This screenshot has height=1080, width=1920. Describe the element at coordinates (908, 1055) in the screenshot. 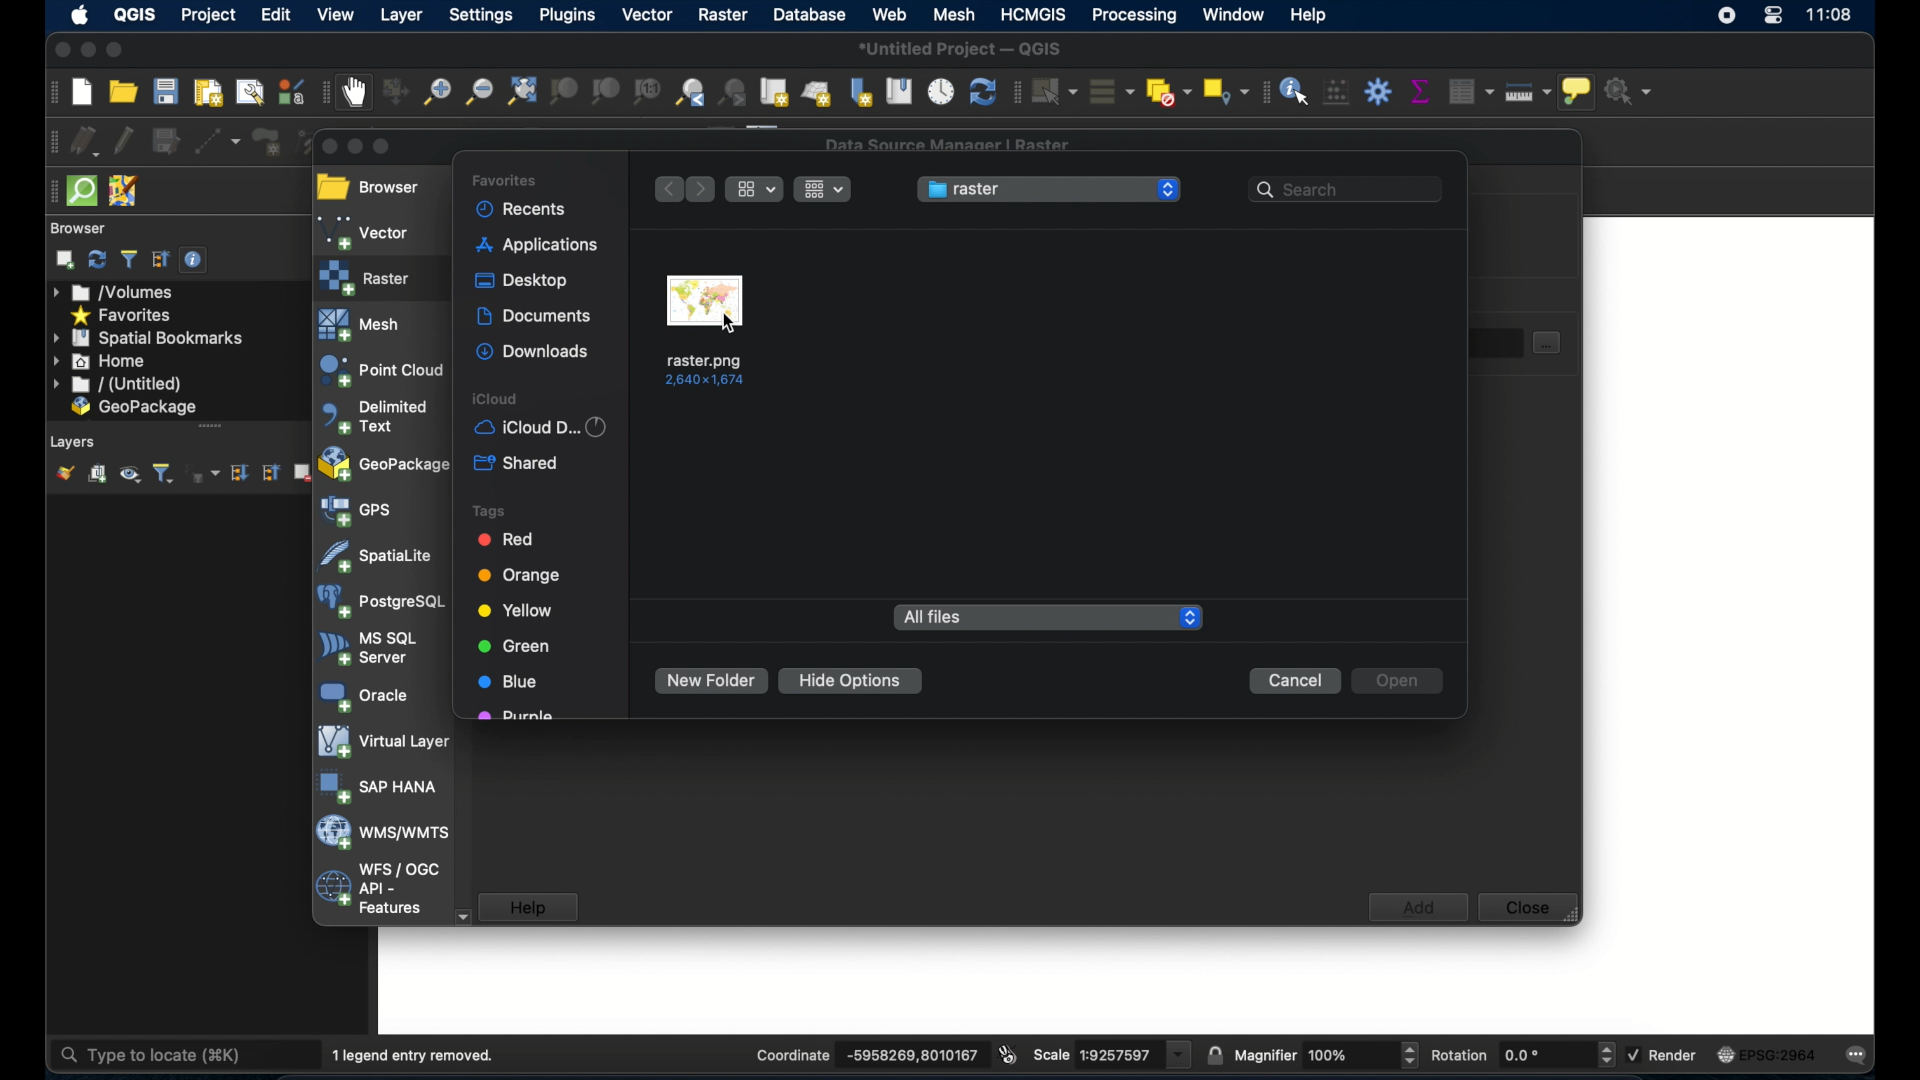

I see `coordinate` at that location.